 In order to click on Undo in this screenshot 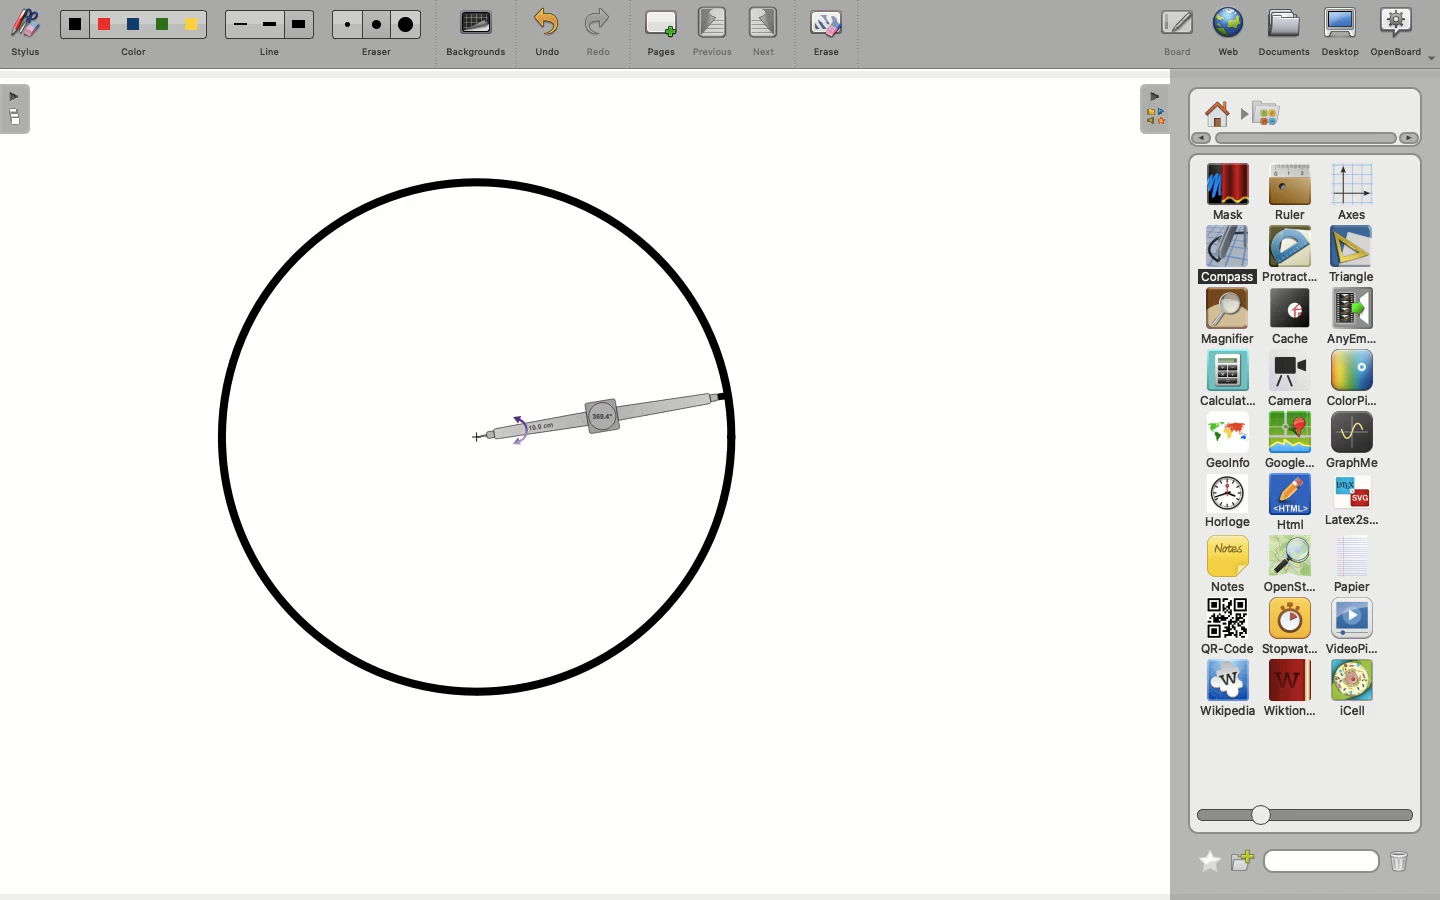, I will do `click(544, 32)`.